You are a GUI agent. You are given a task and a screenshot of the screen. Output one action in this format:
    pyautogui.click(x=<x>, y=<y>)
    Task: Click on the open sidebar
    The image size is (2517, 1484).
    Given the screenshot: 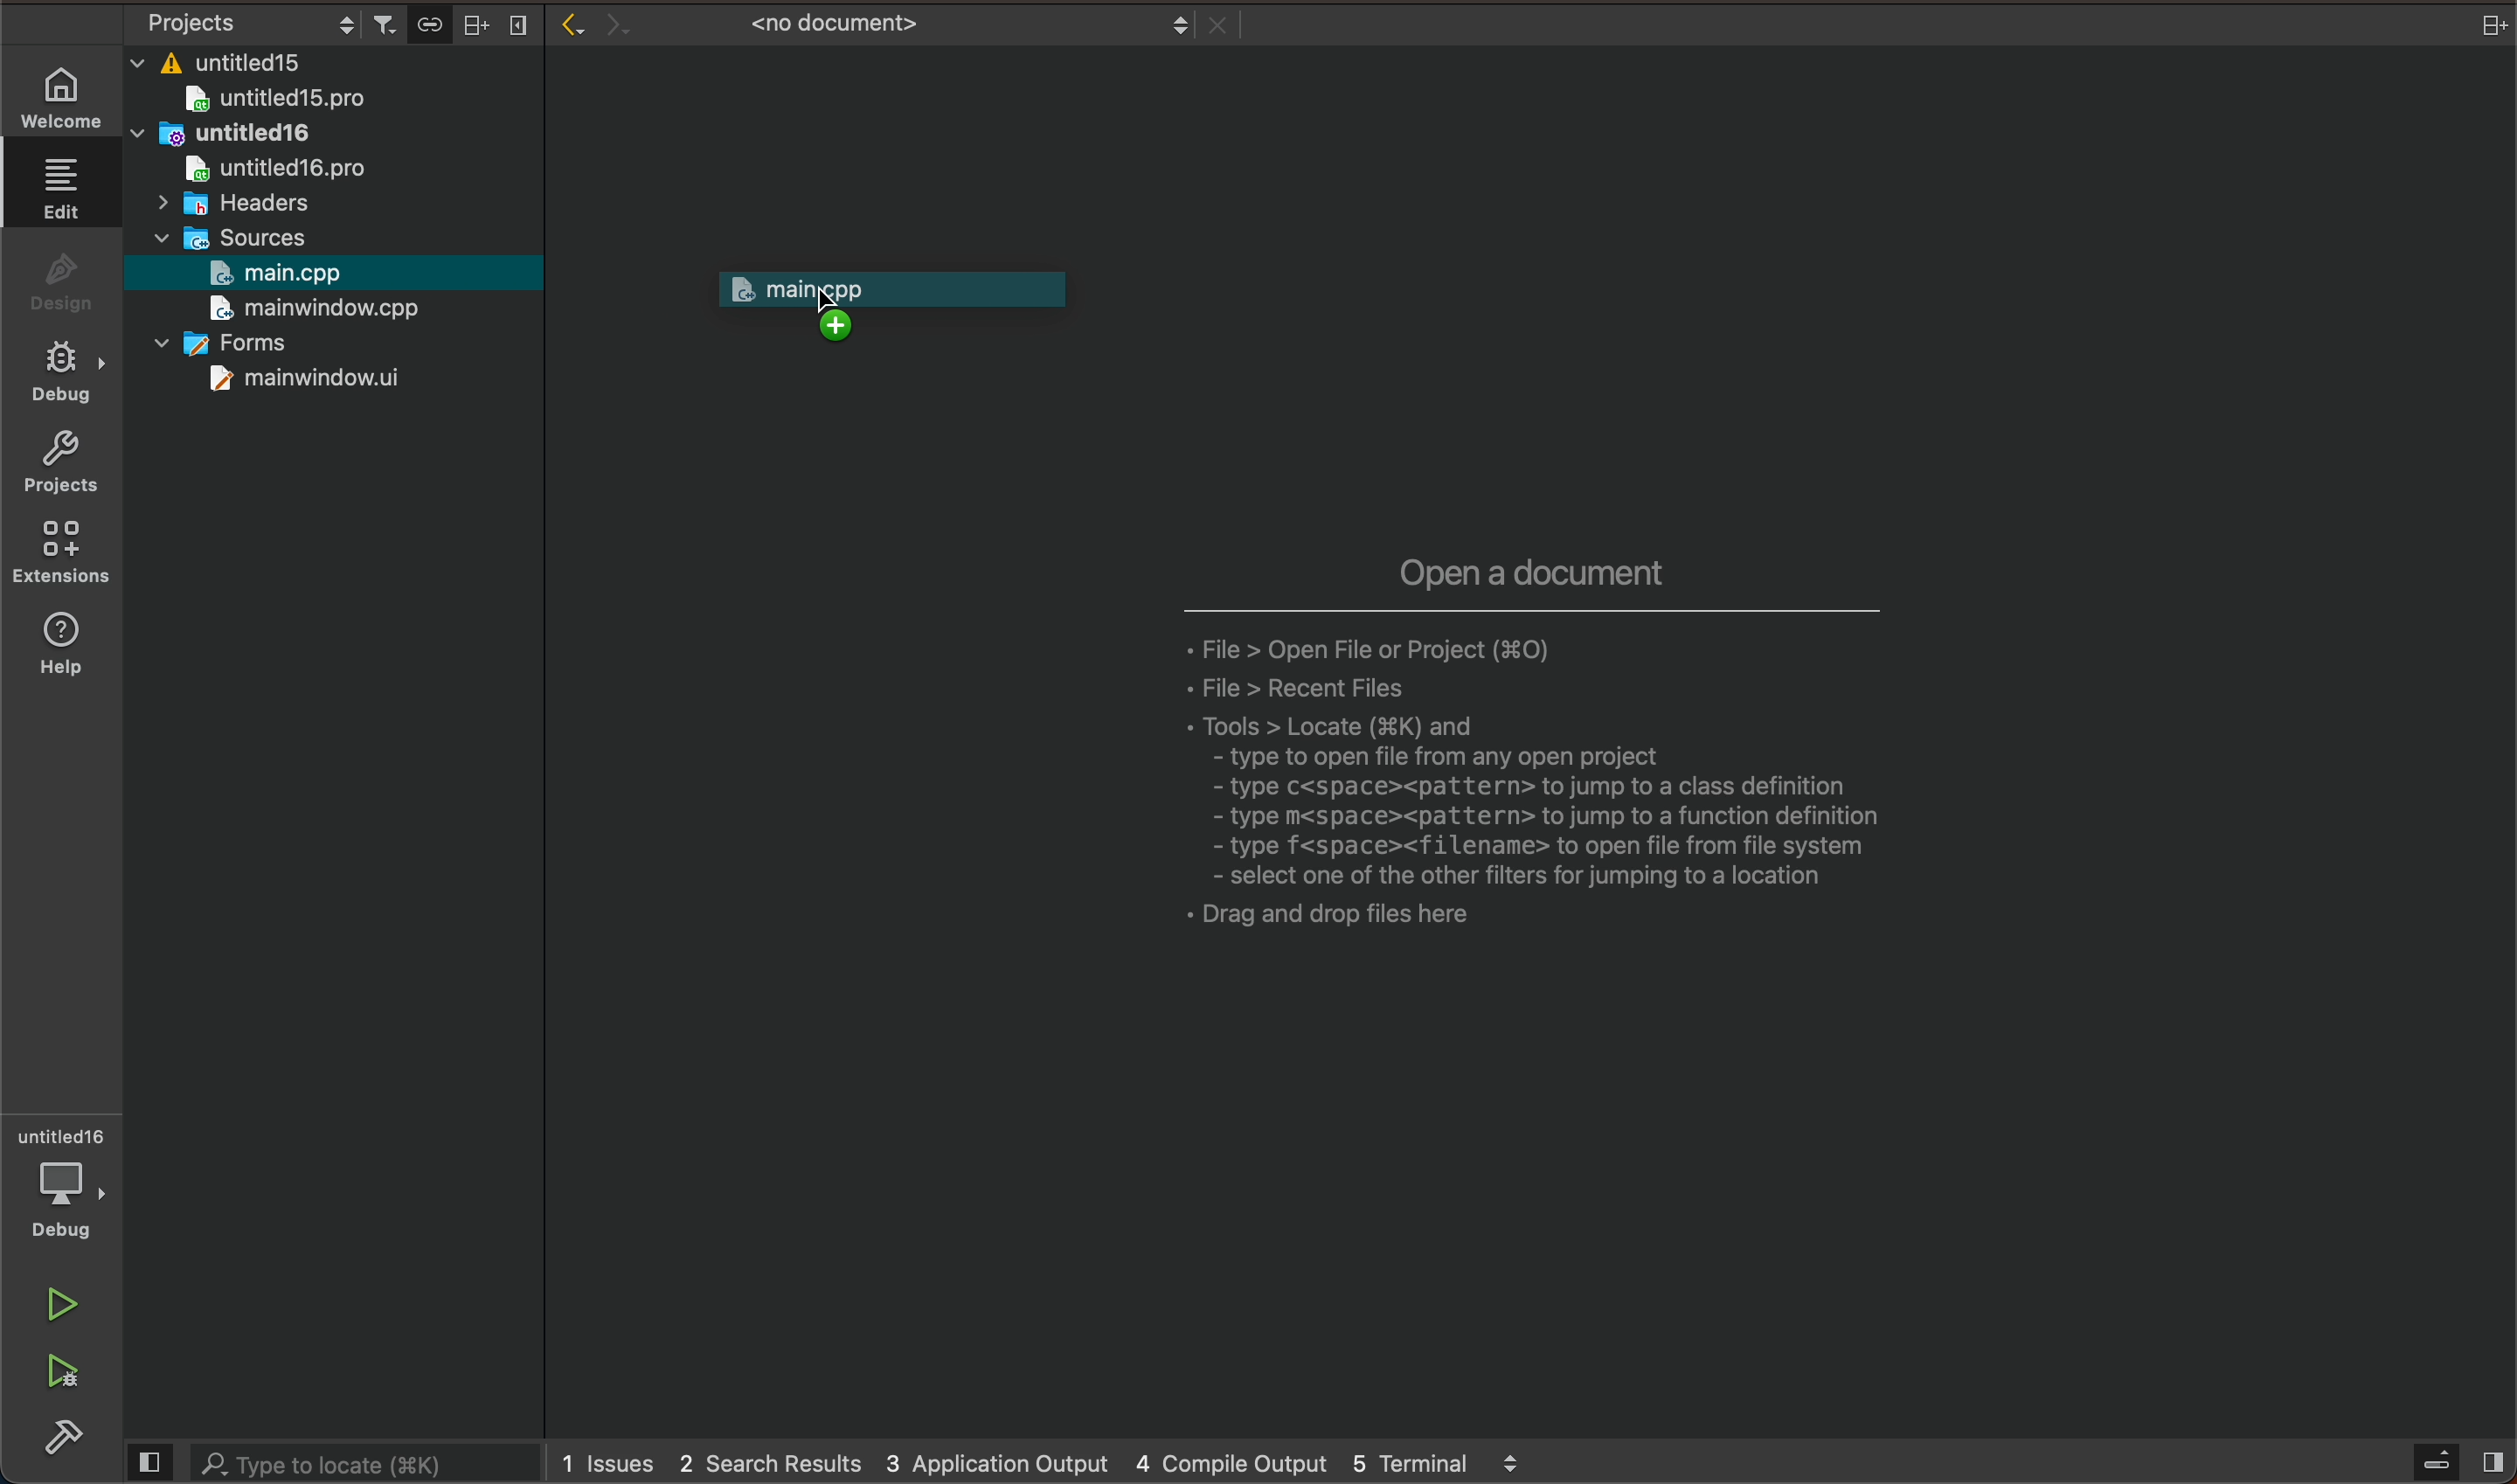 What is the action you would take?
    pyautogui.click(x=2448, y=1465)
    